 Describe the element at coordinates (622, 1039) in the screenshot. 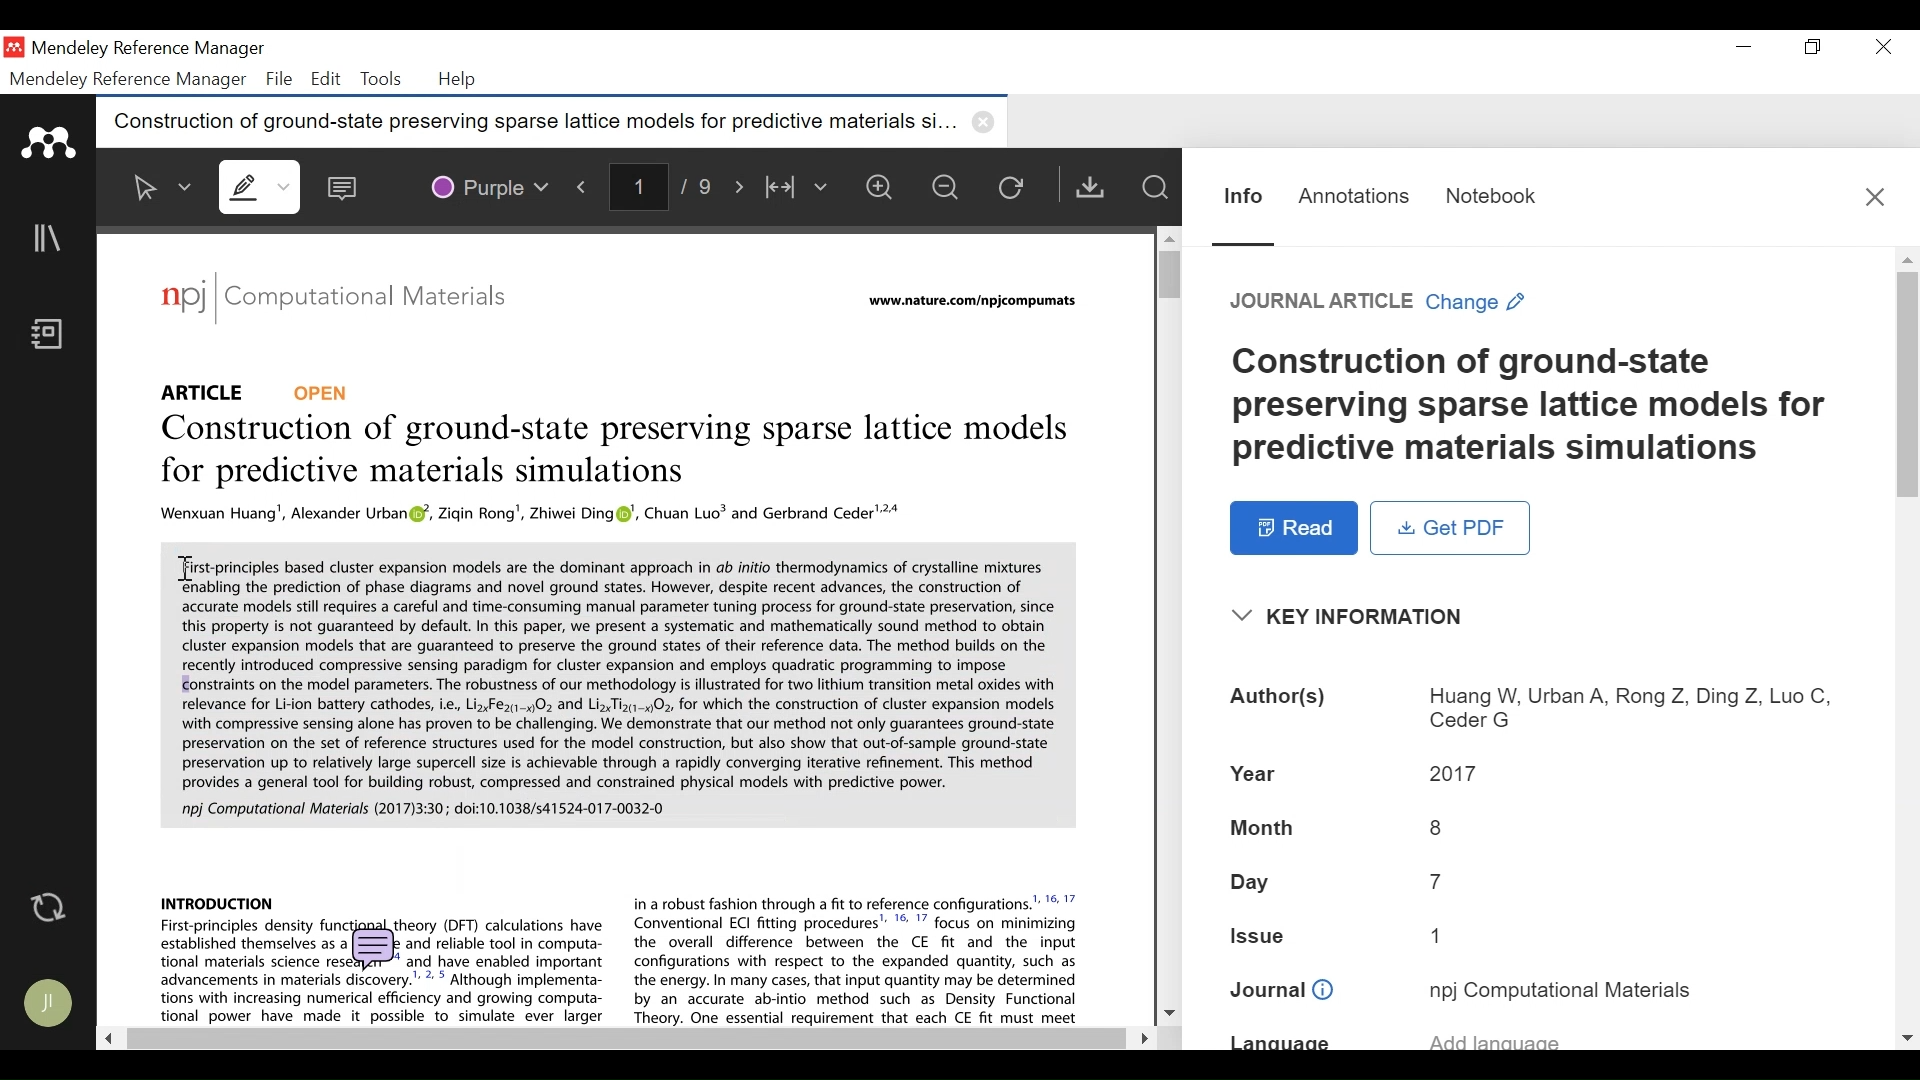

I see `Horizontal Scroll bar` at that location.